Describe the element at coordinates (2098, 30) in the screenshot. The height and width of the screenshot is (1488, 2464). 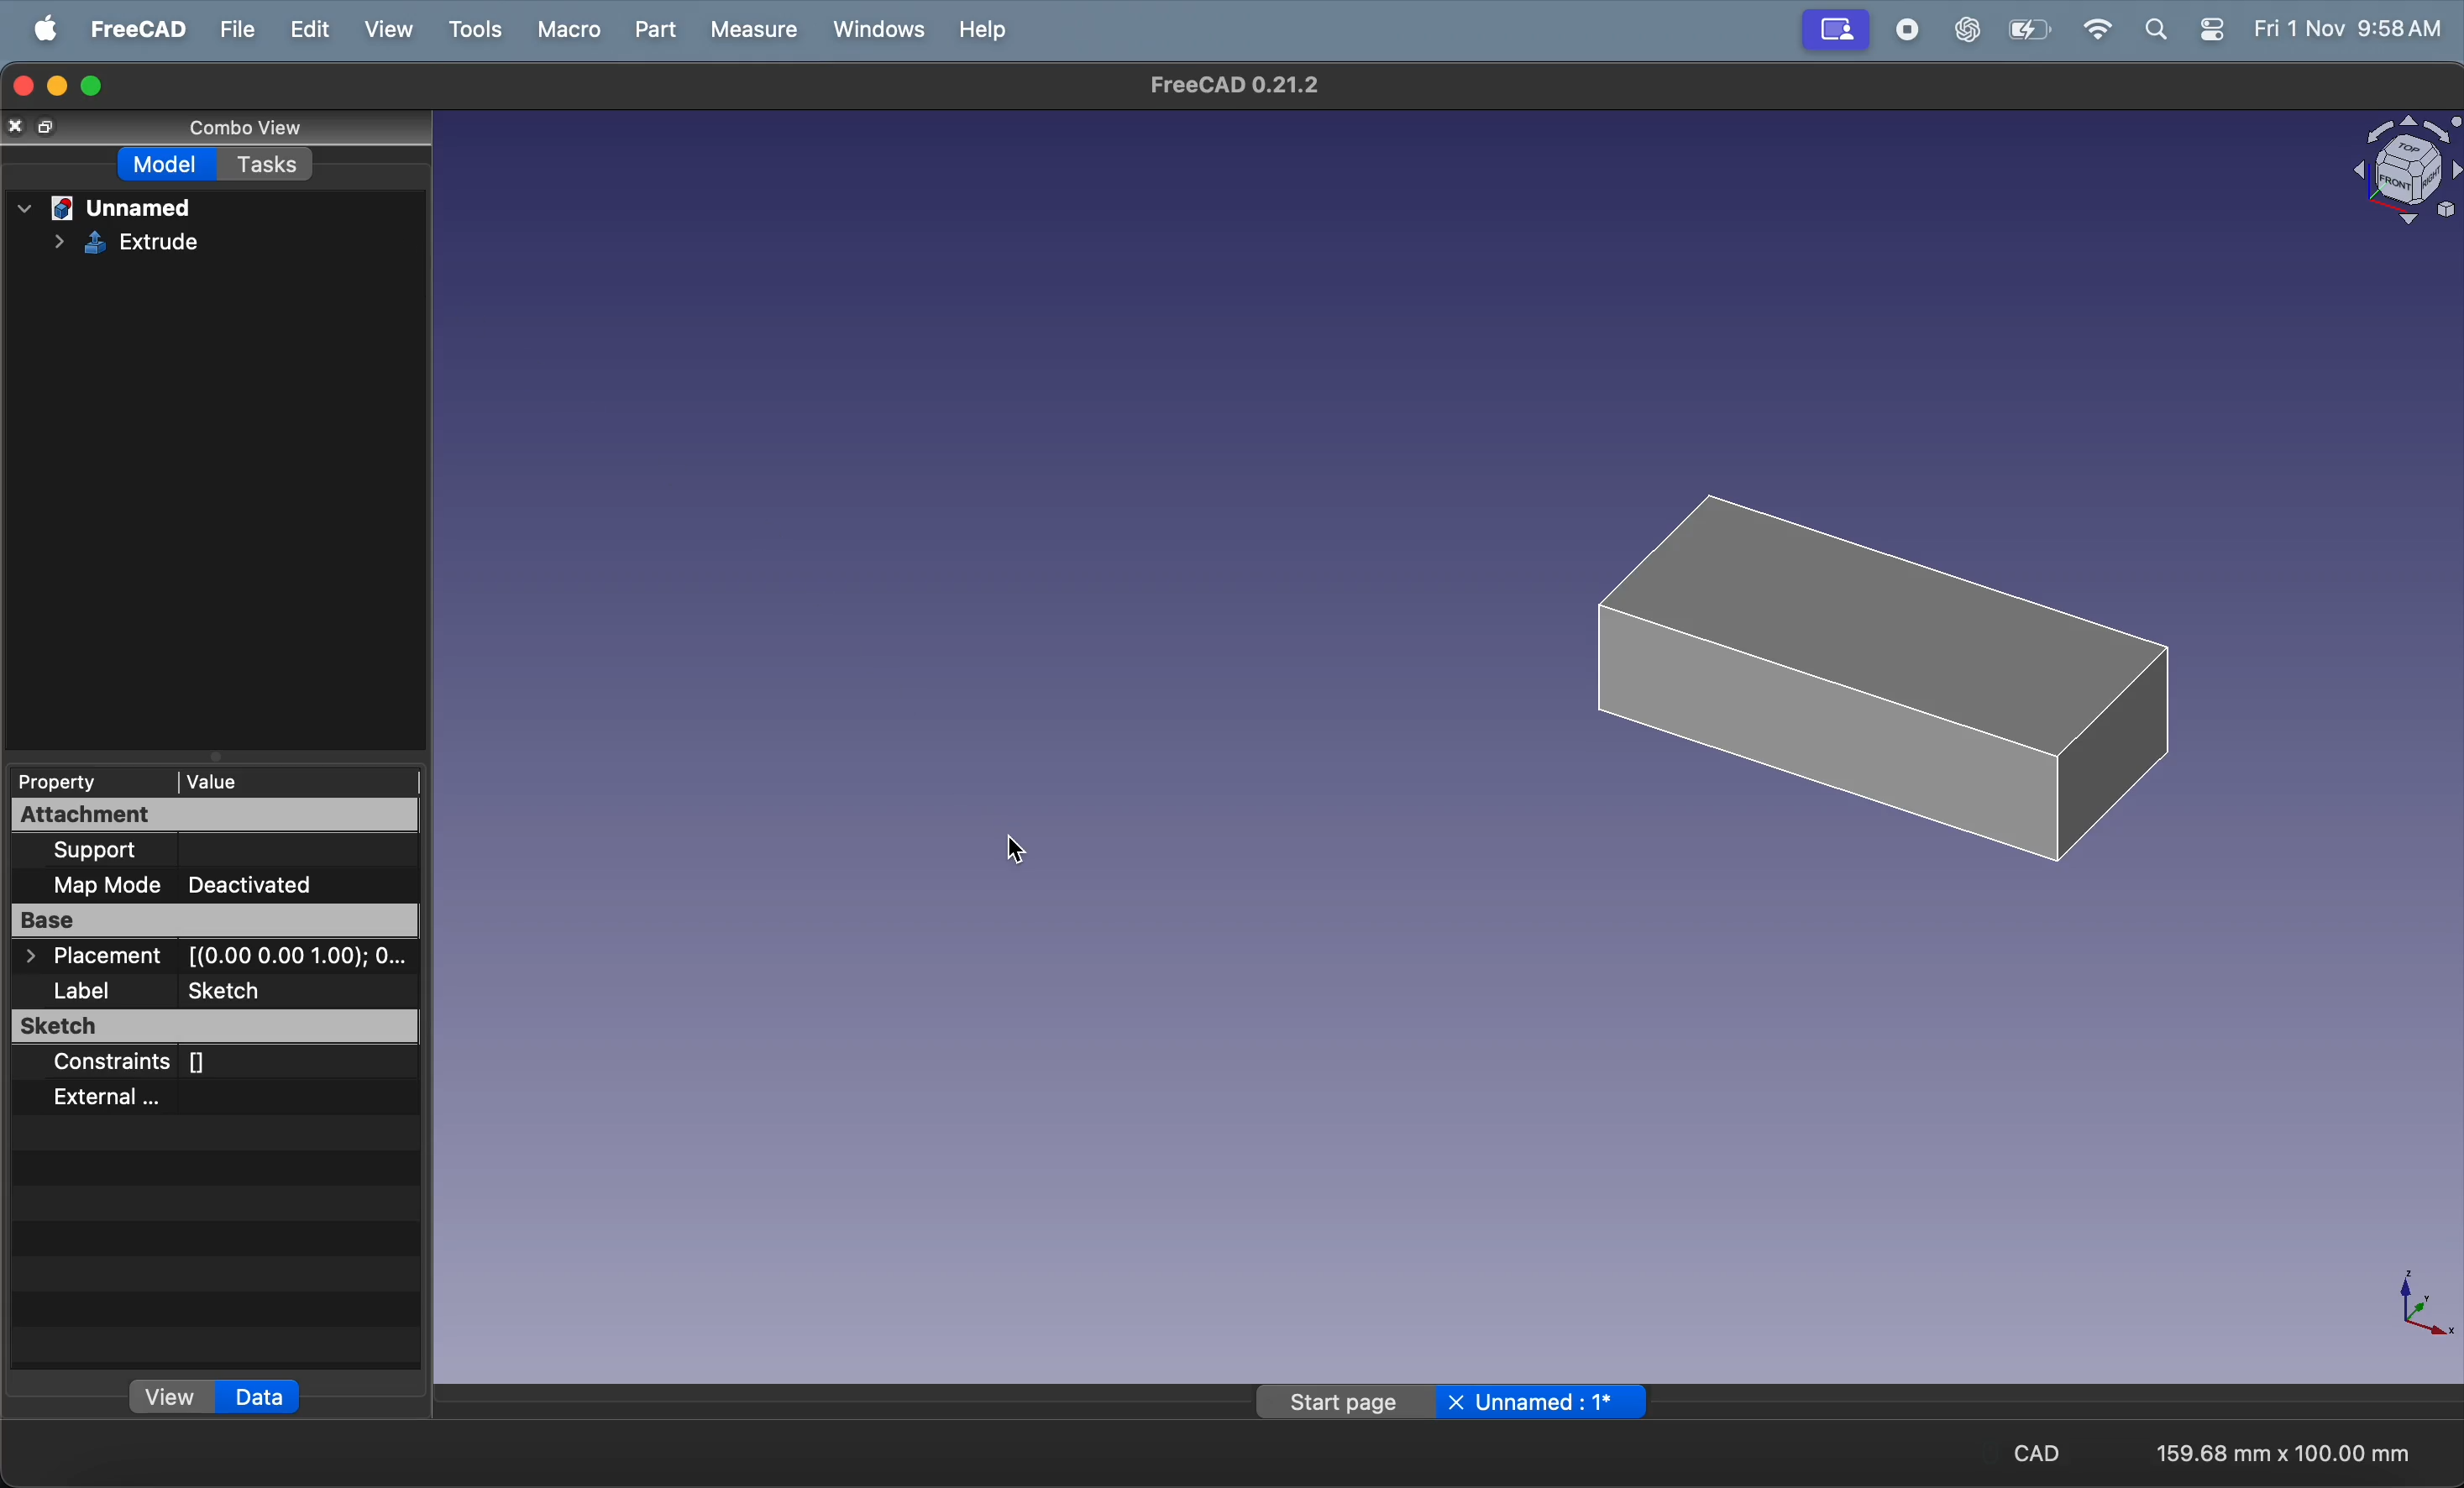
I see `wifi` at that location.